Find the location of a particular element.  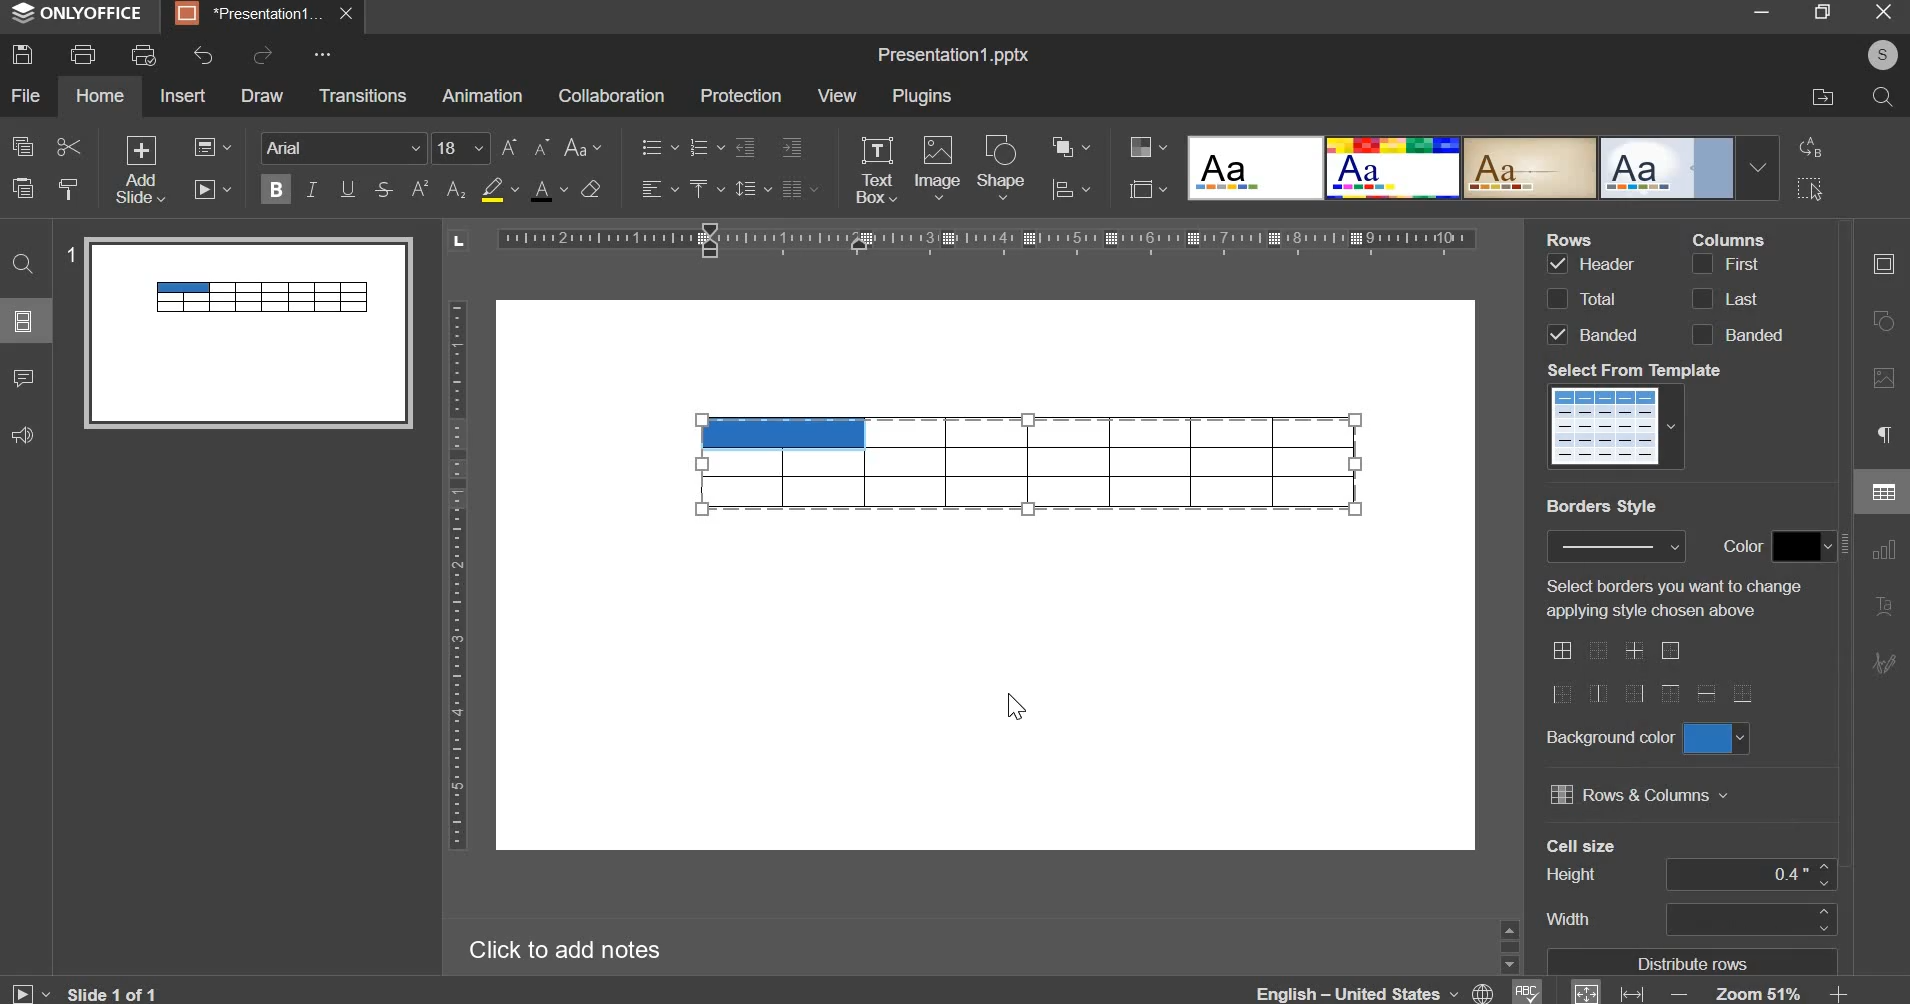

language & spelling is located at coordinates (1398, 990).